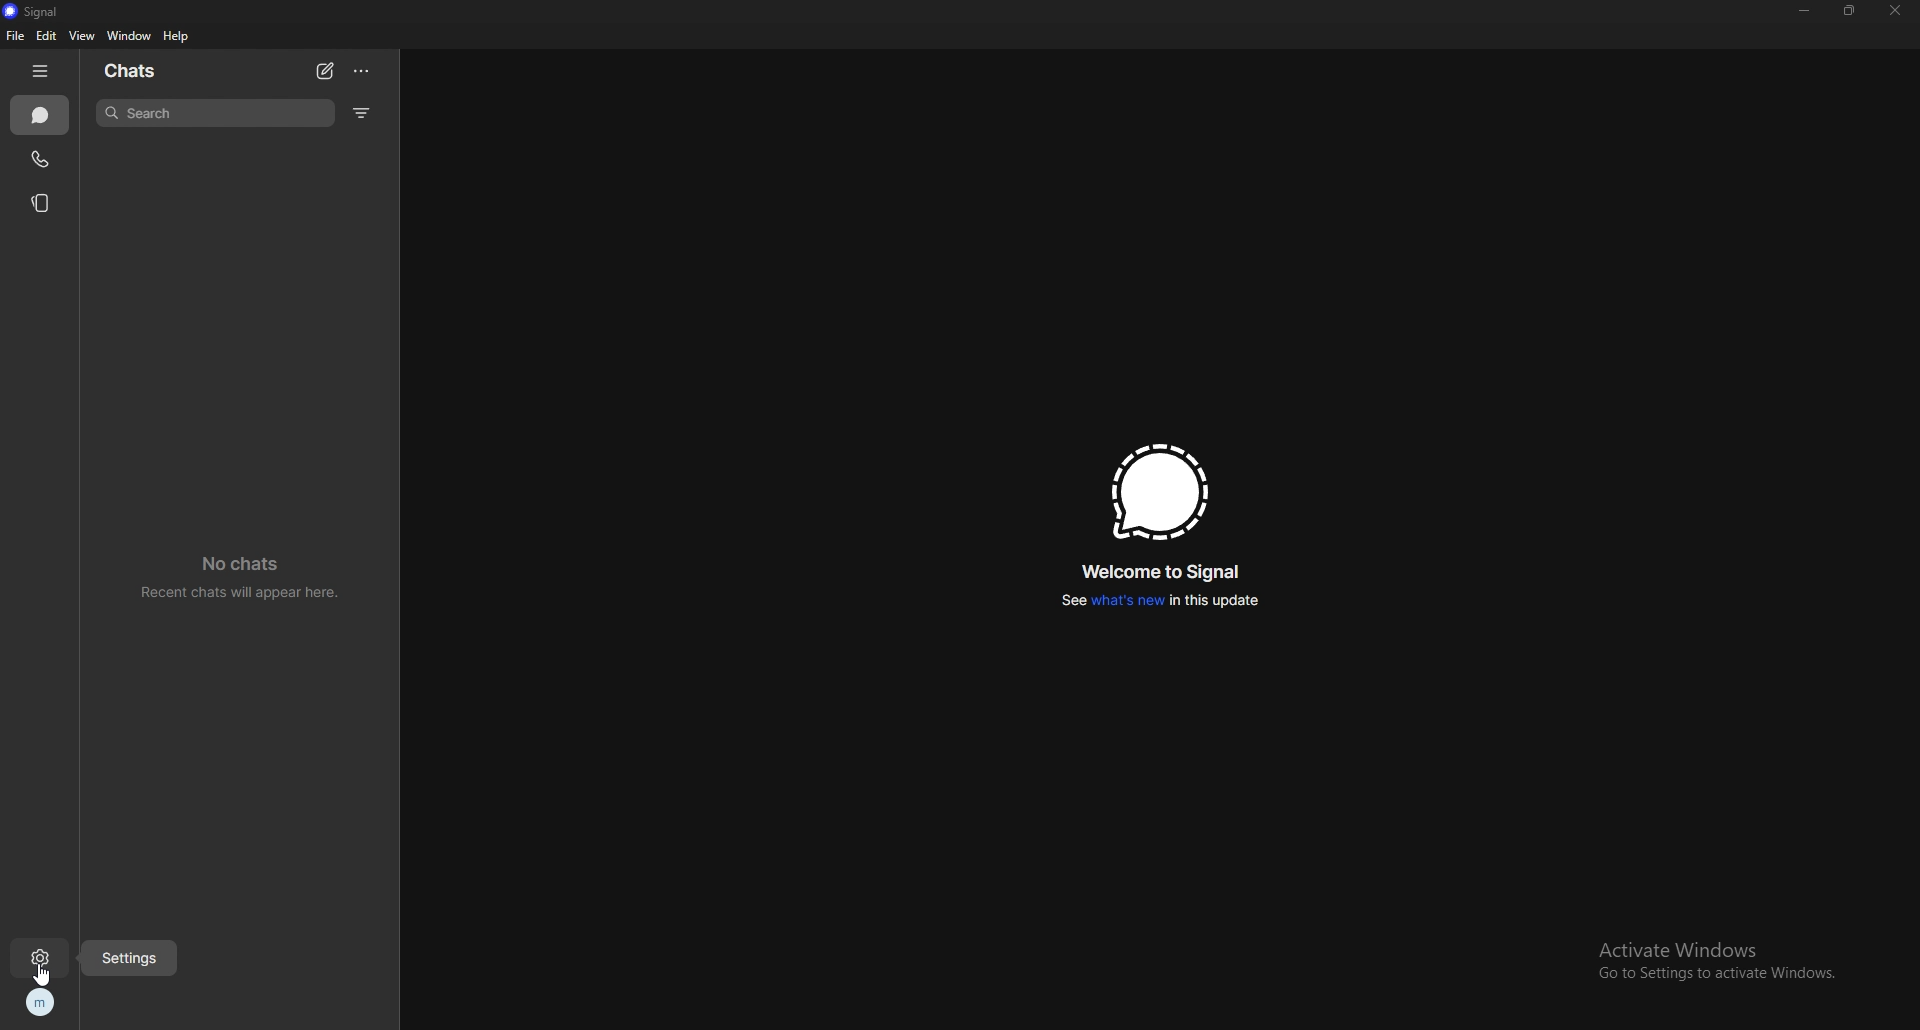 The width and height of the screenshot is (1920, 1030). Describe the element at coordinates (363, 72) in the screenshot. I see `options` at that location.